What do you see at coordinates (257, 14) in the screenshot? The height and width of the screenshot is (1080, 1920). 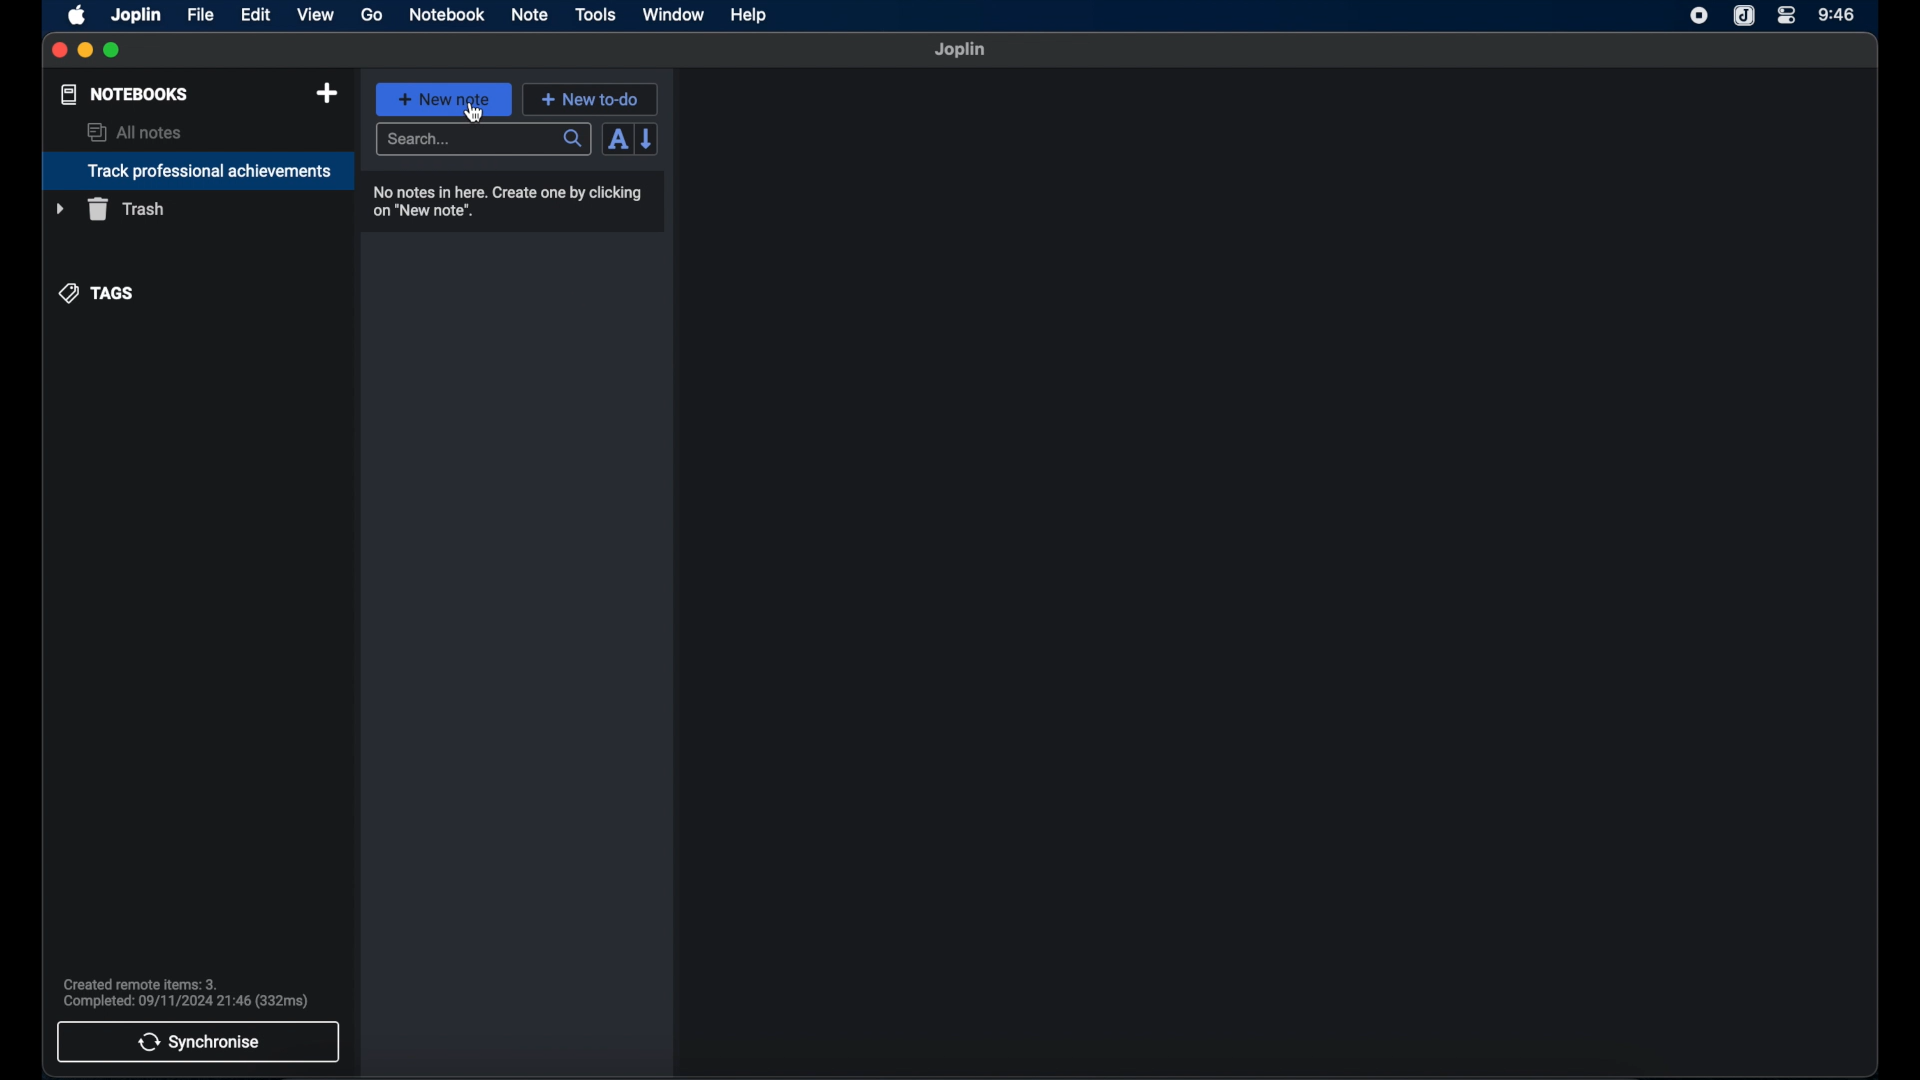 I see `edit` at bounding box center [257, 14].